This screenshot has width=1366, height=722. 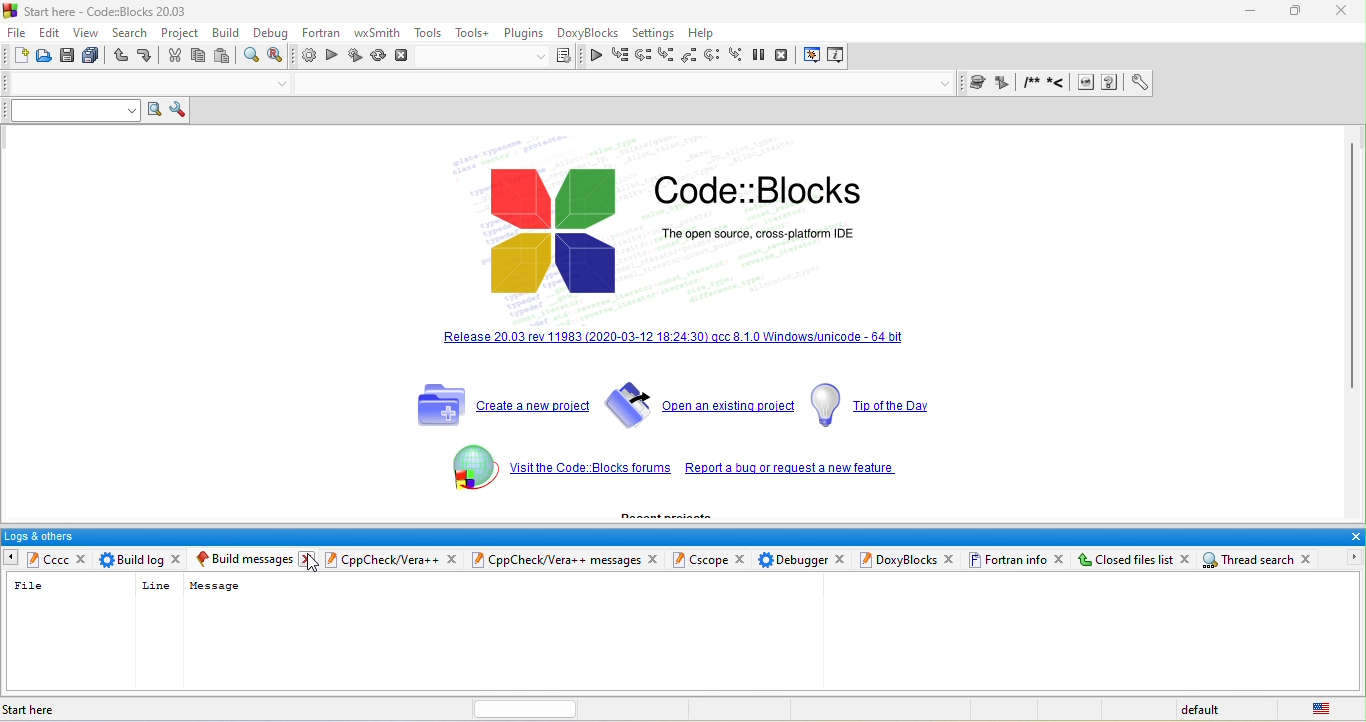 I want to click on close, so click(x=181, y=557).